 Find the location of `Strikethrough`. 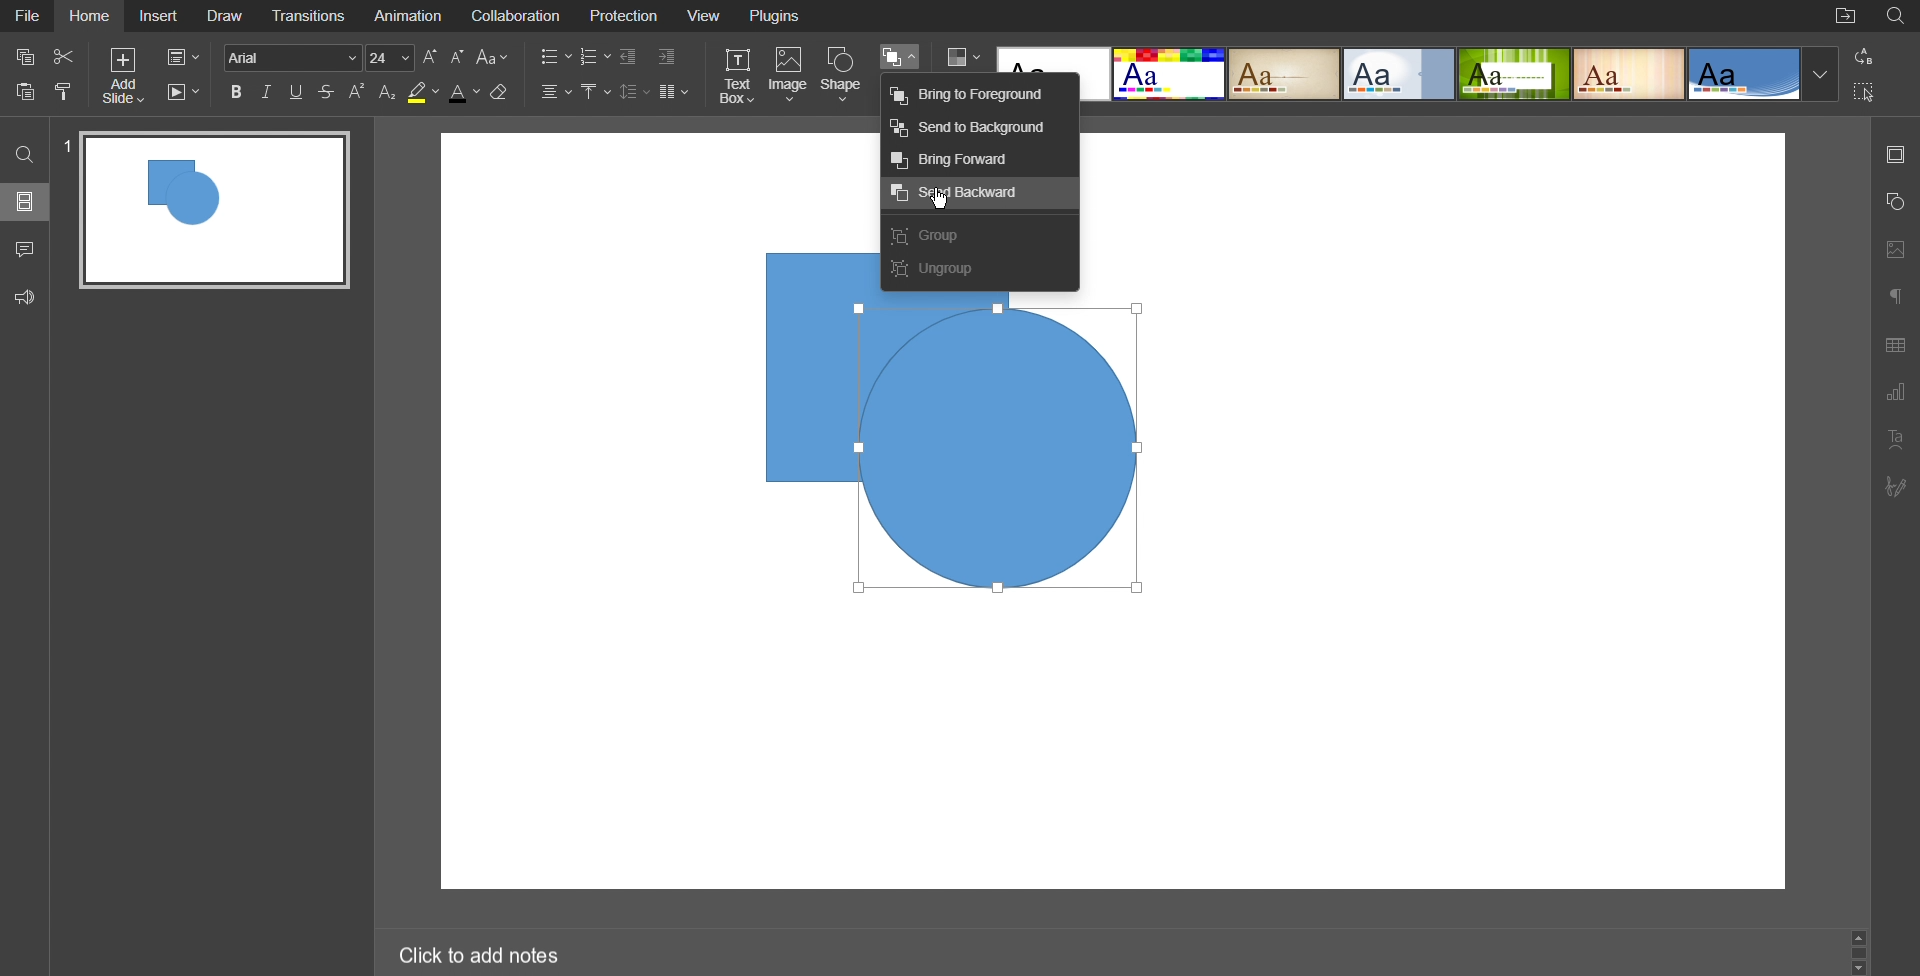

Strikethrough is located at coordinates (326, 92).